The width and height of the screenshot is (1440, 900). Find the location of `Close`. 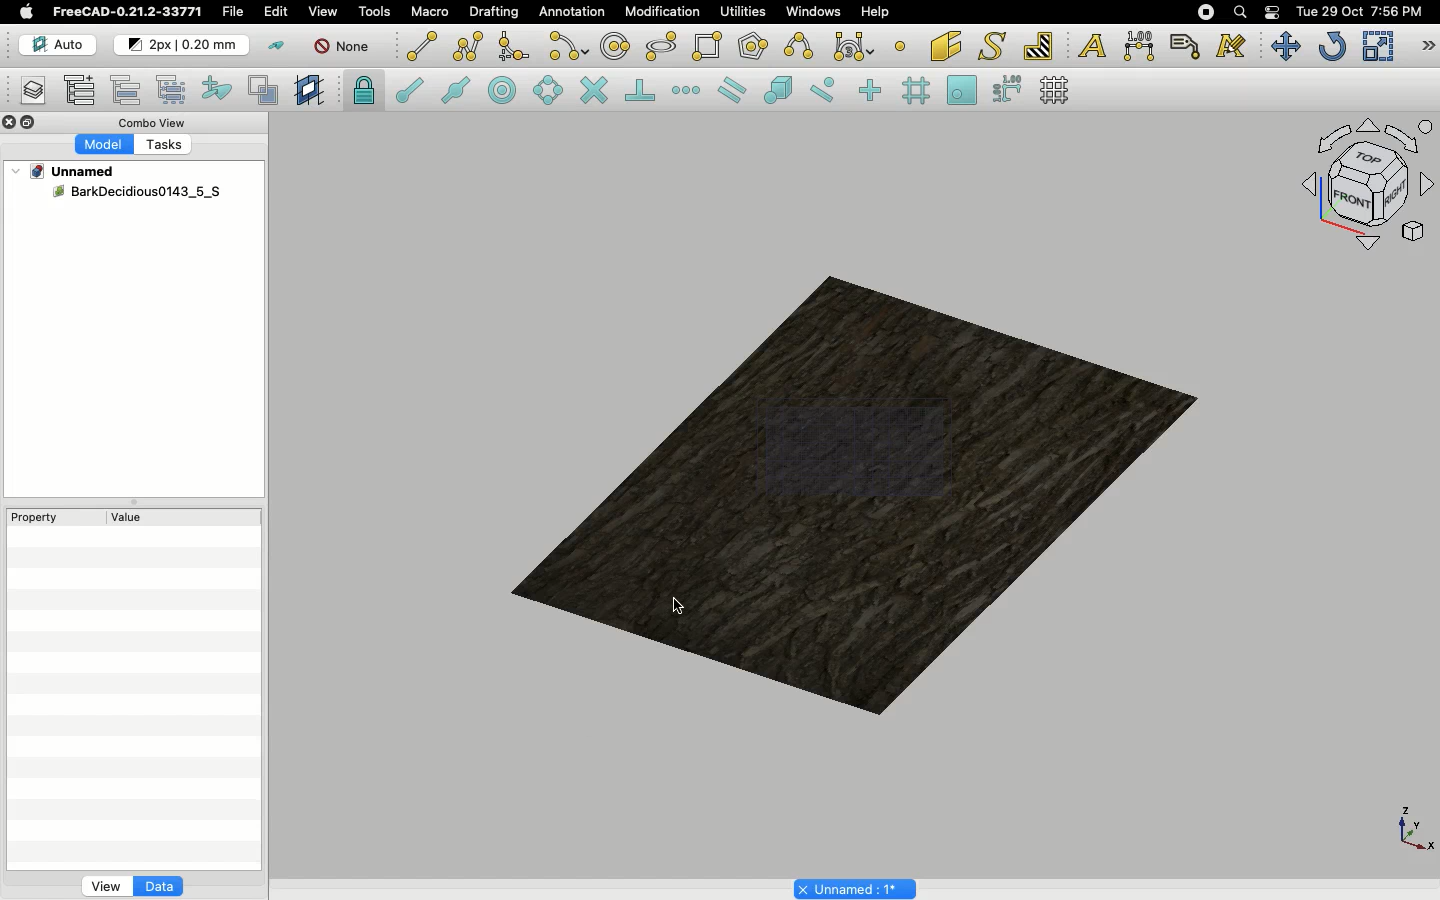

Close is located at coordinates (10, 124).